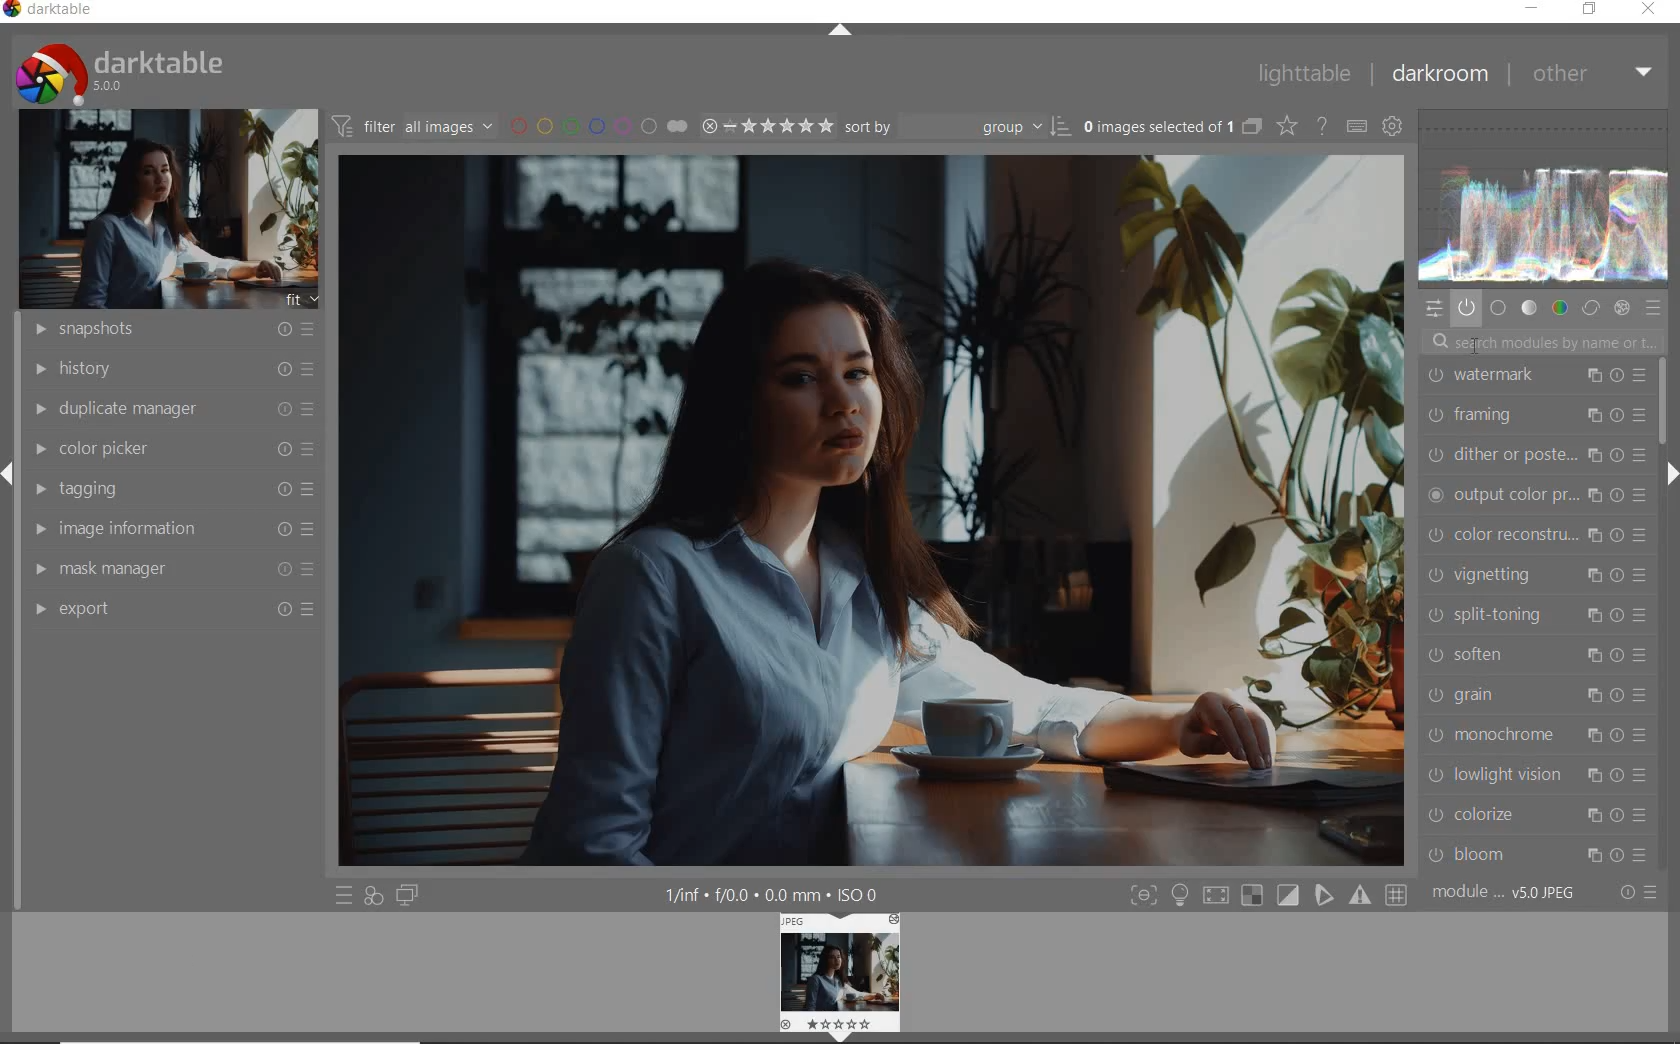  What do you see at coordinates (172, 449) in the screenshot?
I see `color picker` at bounding box center [172, 449].